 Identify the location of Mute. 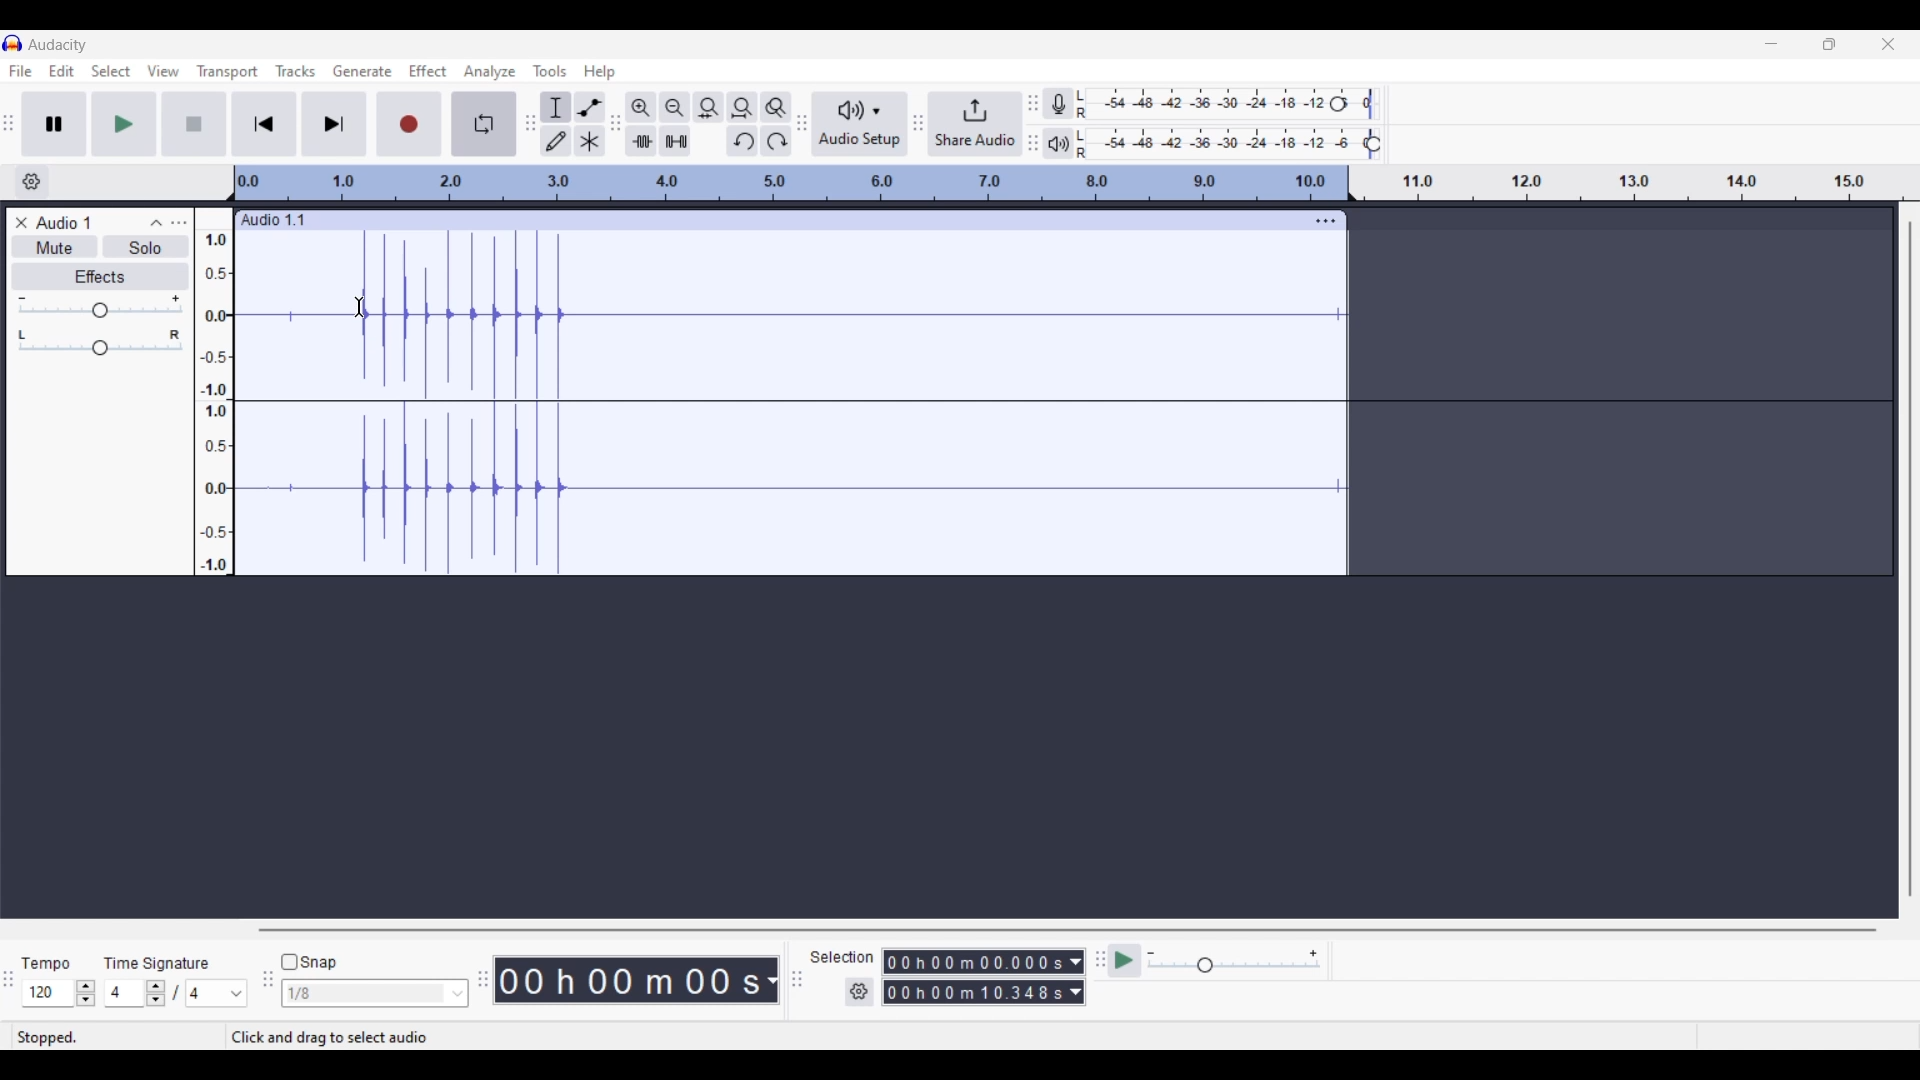
(54, 246).